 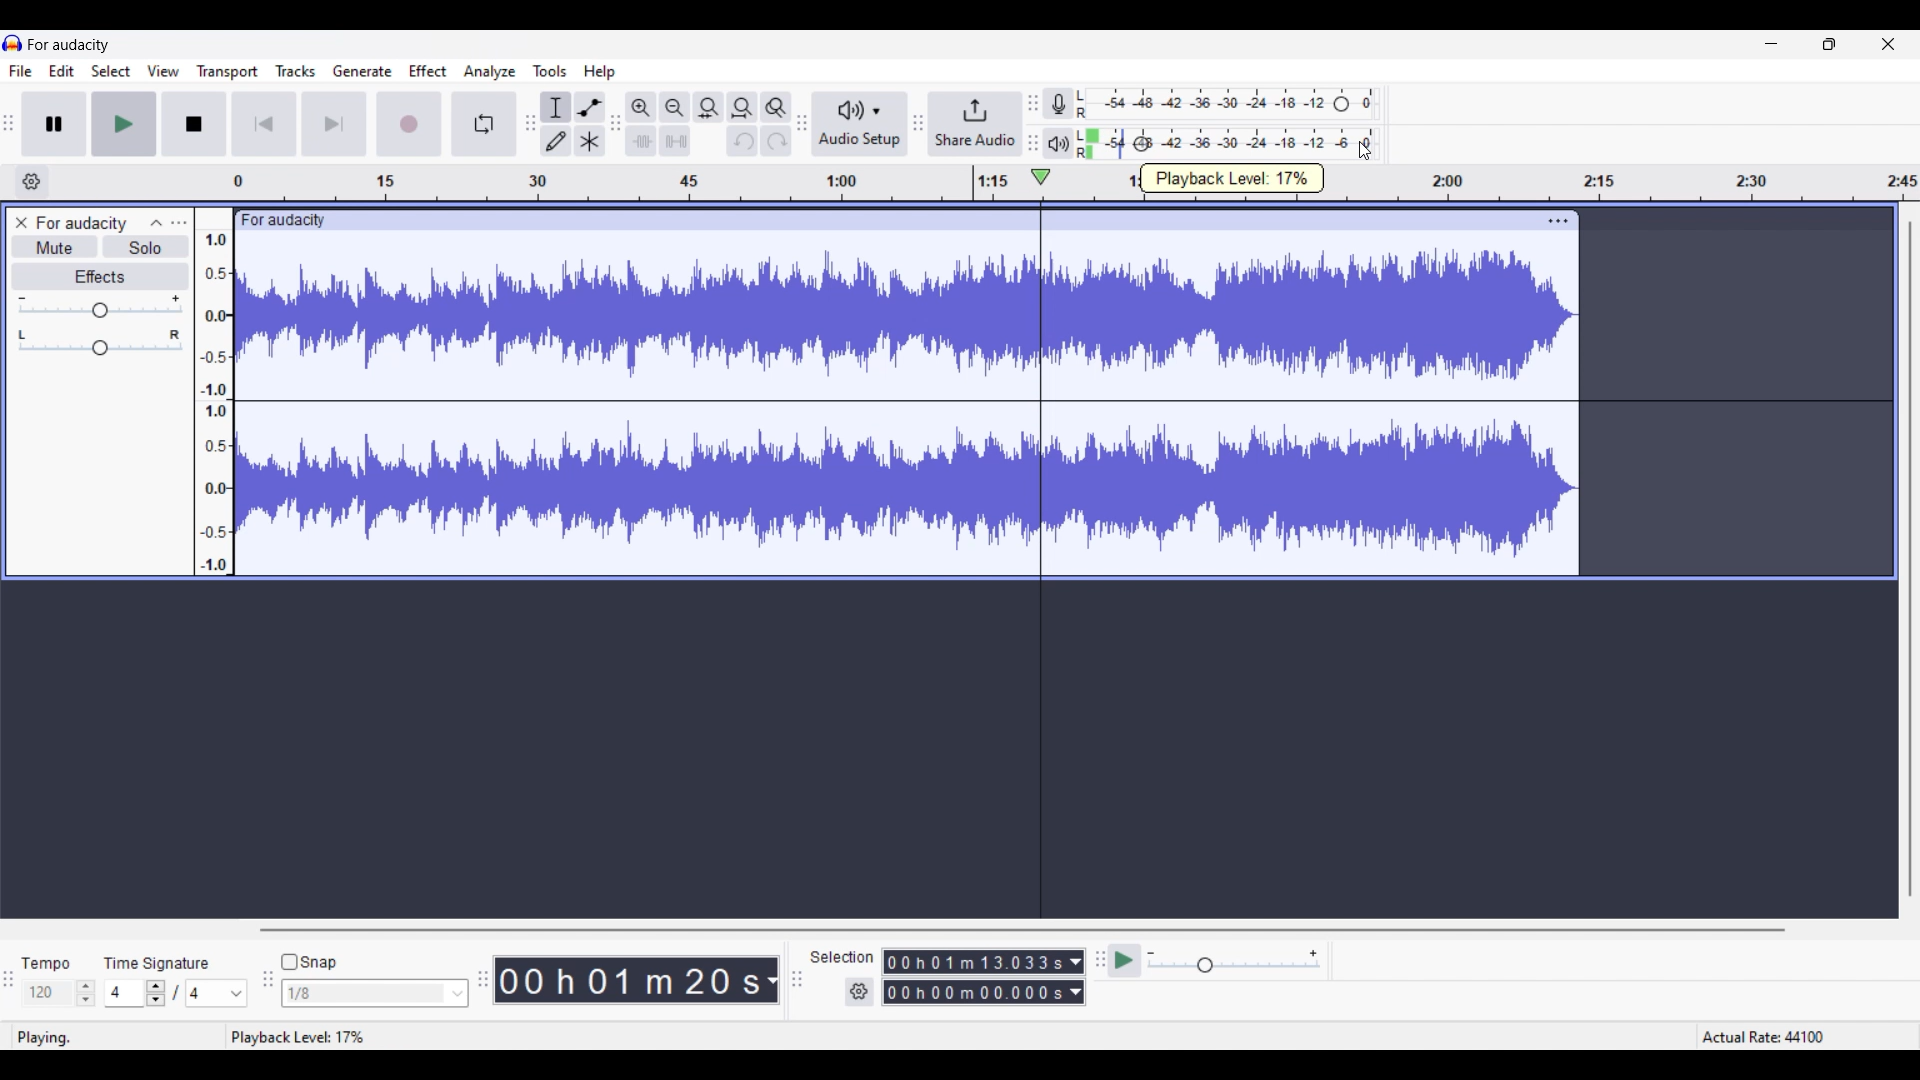 What do you see at coordinates (264, 124) in the screenshot?
I see `Skip/Select to start` at bounding box center [264, 124].